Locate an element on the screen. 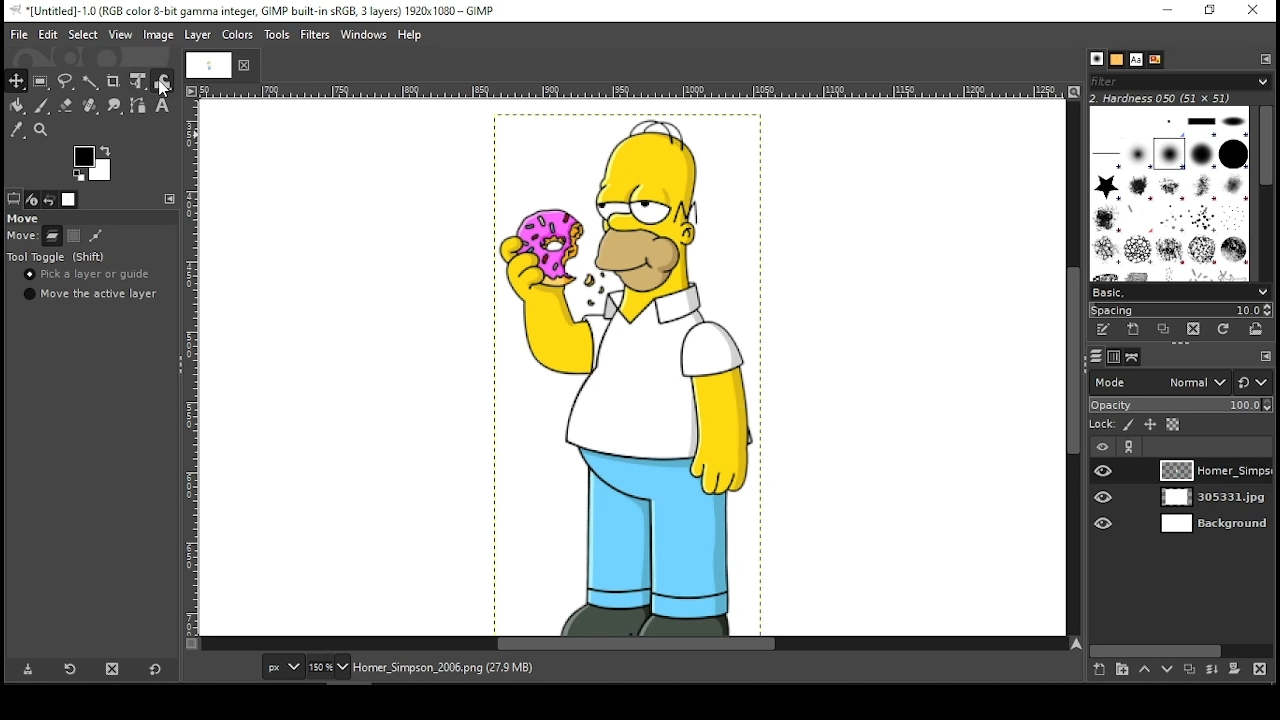 The width and height of the screenshot is (1280, 720). minimize is located at coordinates (1168, 11).